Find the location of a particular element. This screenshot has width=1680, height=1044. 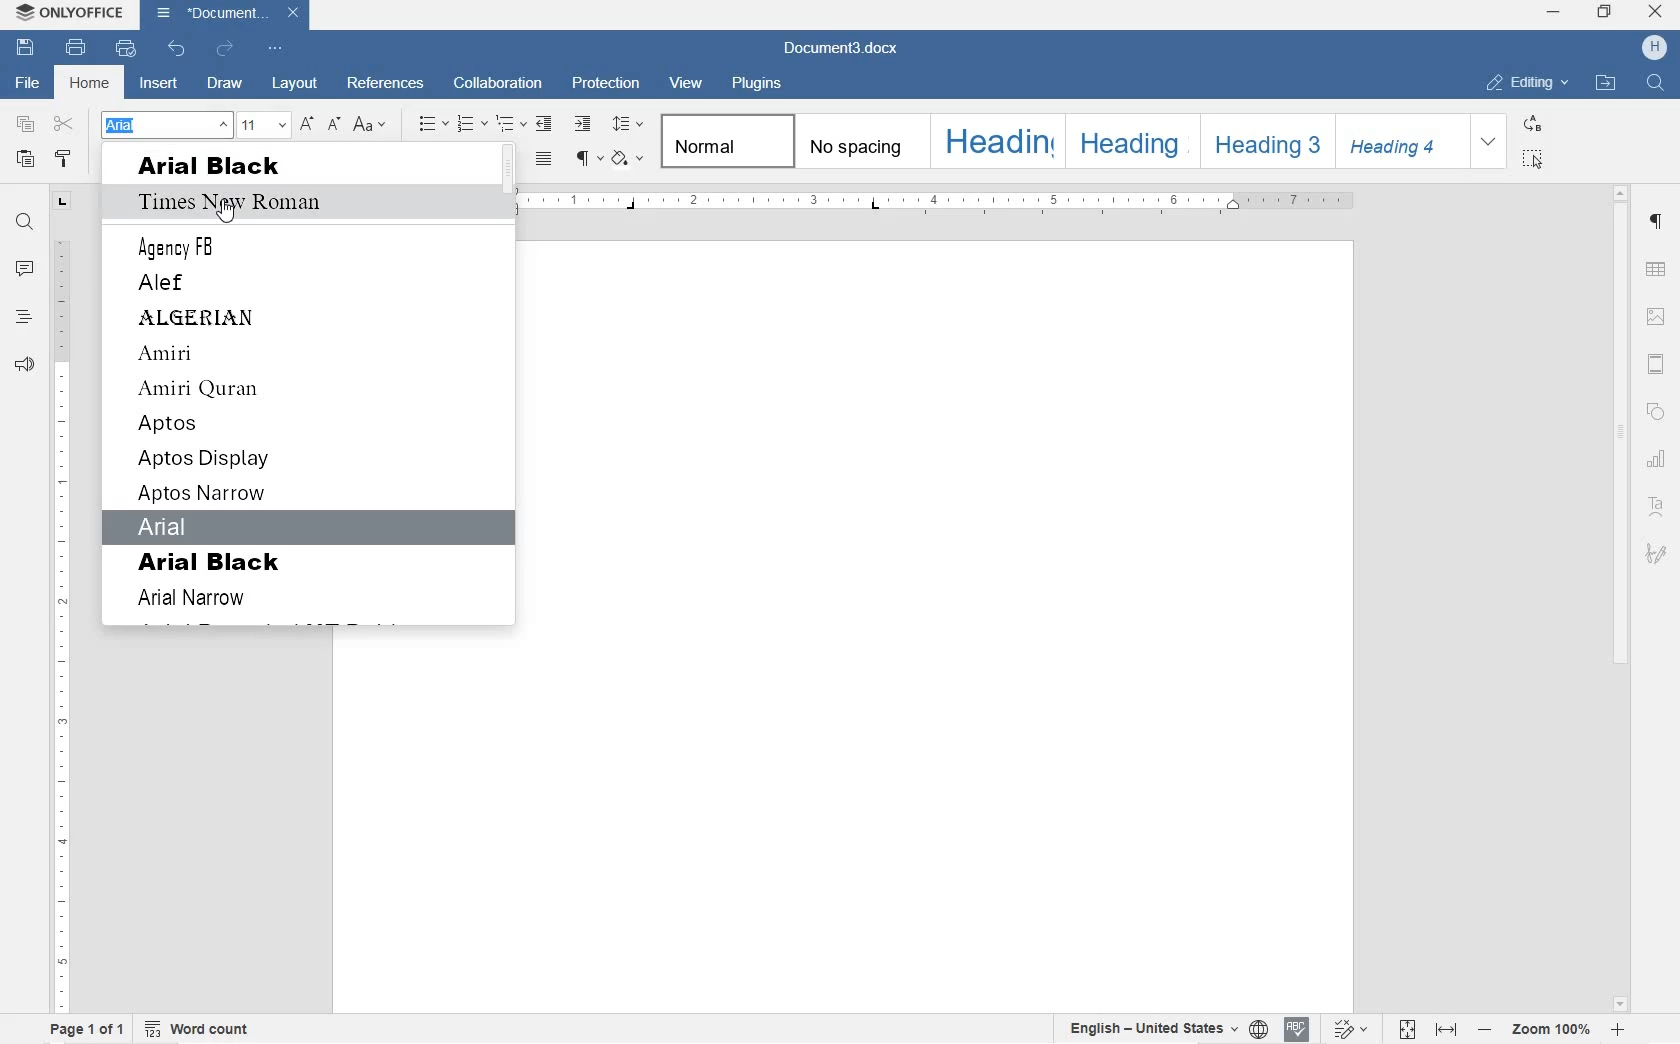

Document3.docx is located at coordinates (855, 49).